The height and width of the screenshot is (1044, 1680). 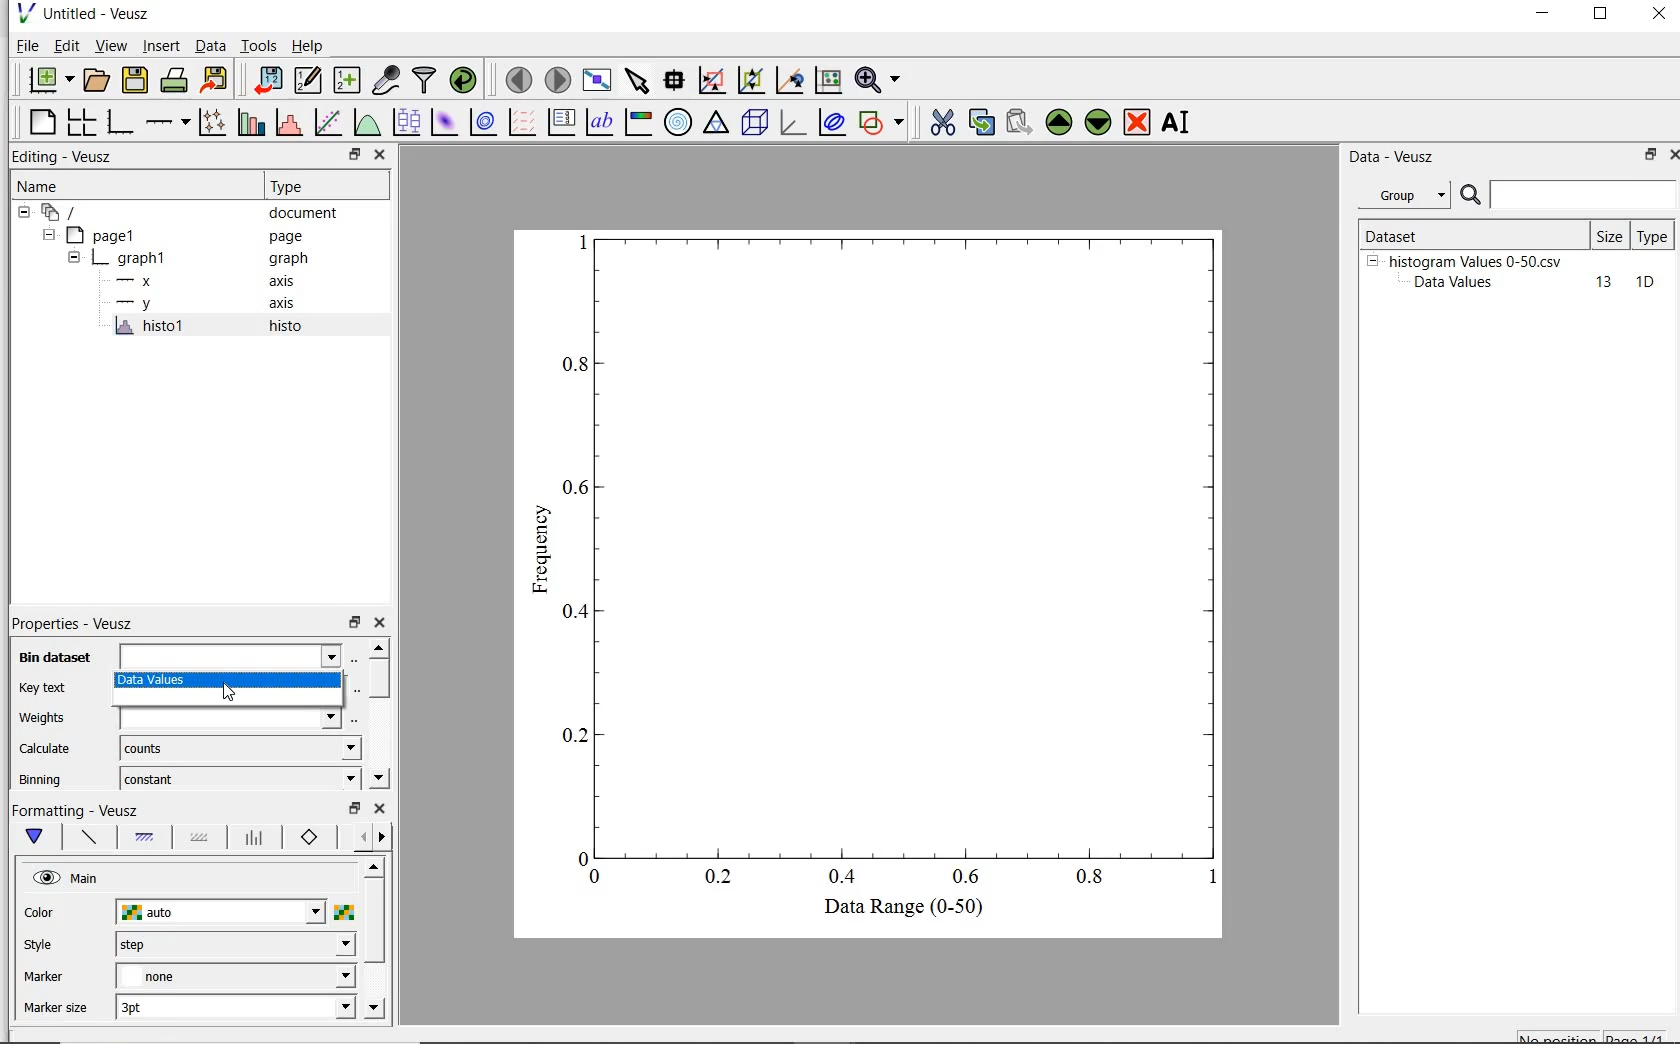 I want to click on restore down, so click(x=354, y=155).